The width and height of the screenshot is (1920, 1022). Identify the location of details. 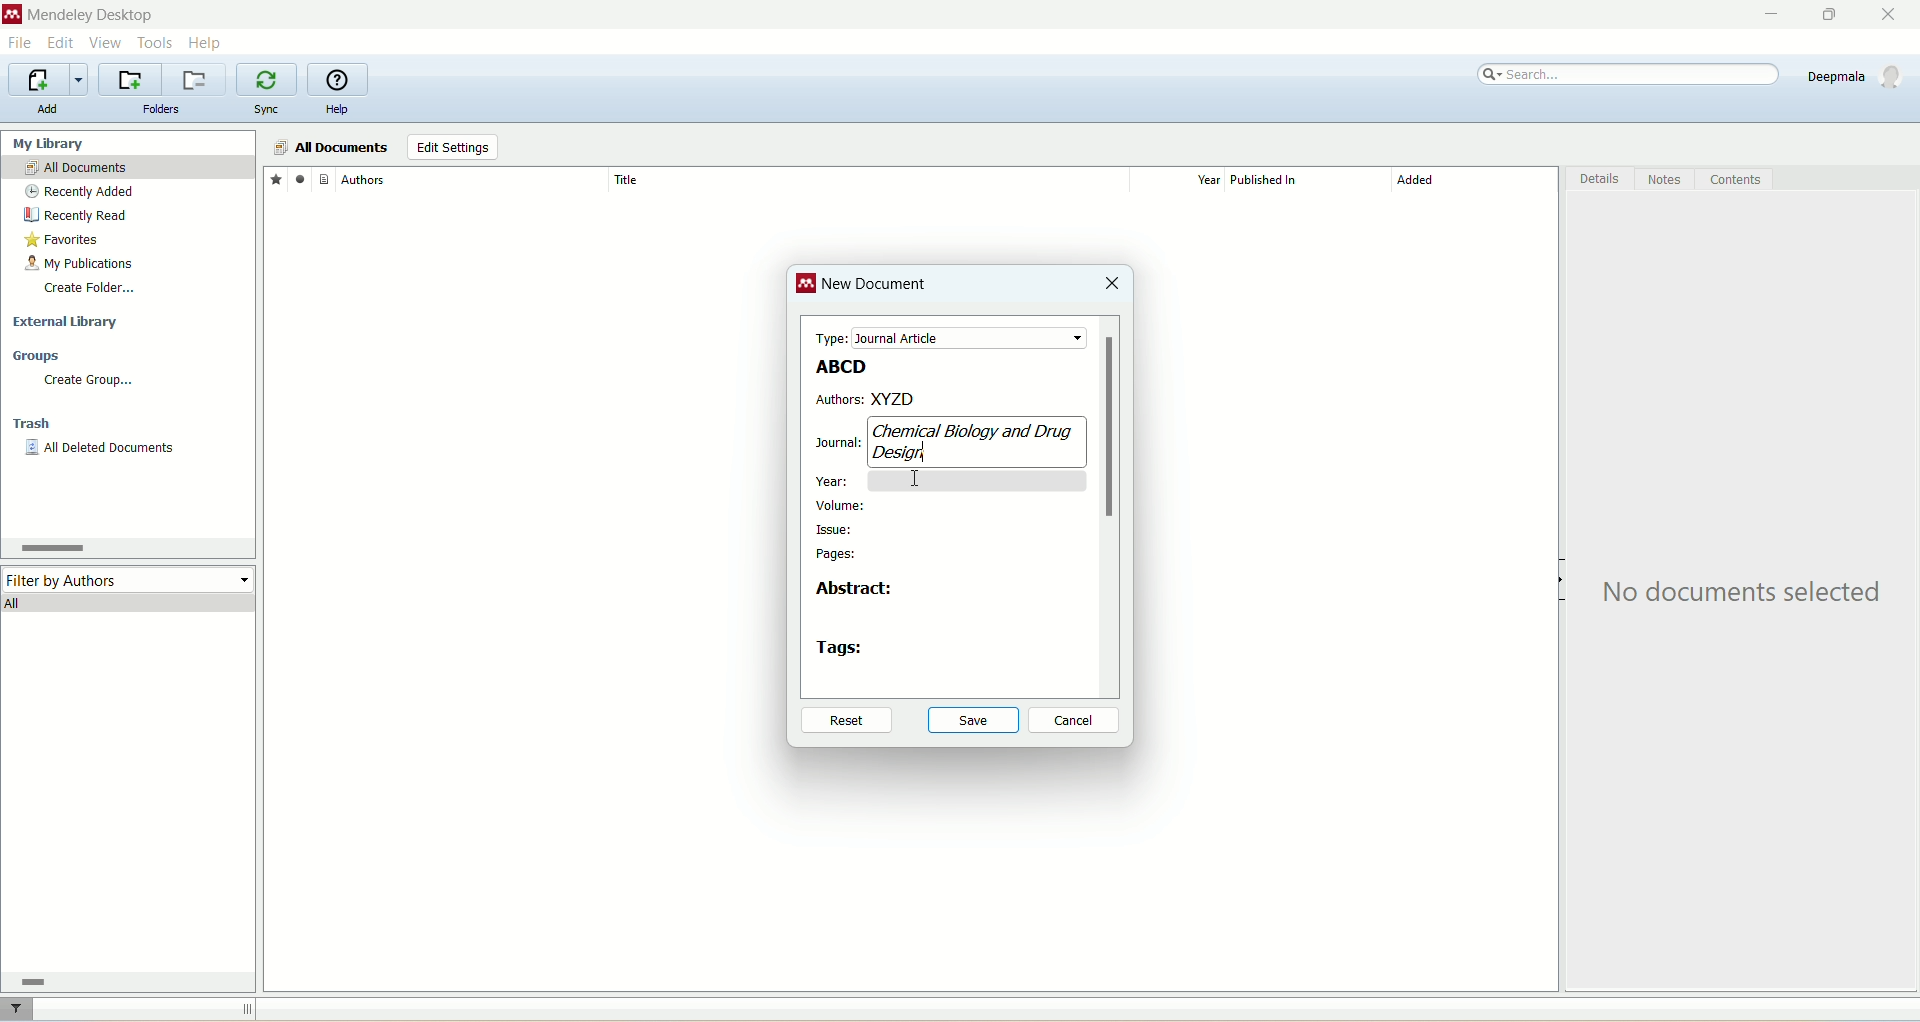
(1601, 182).